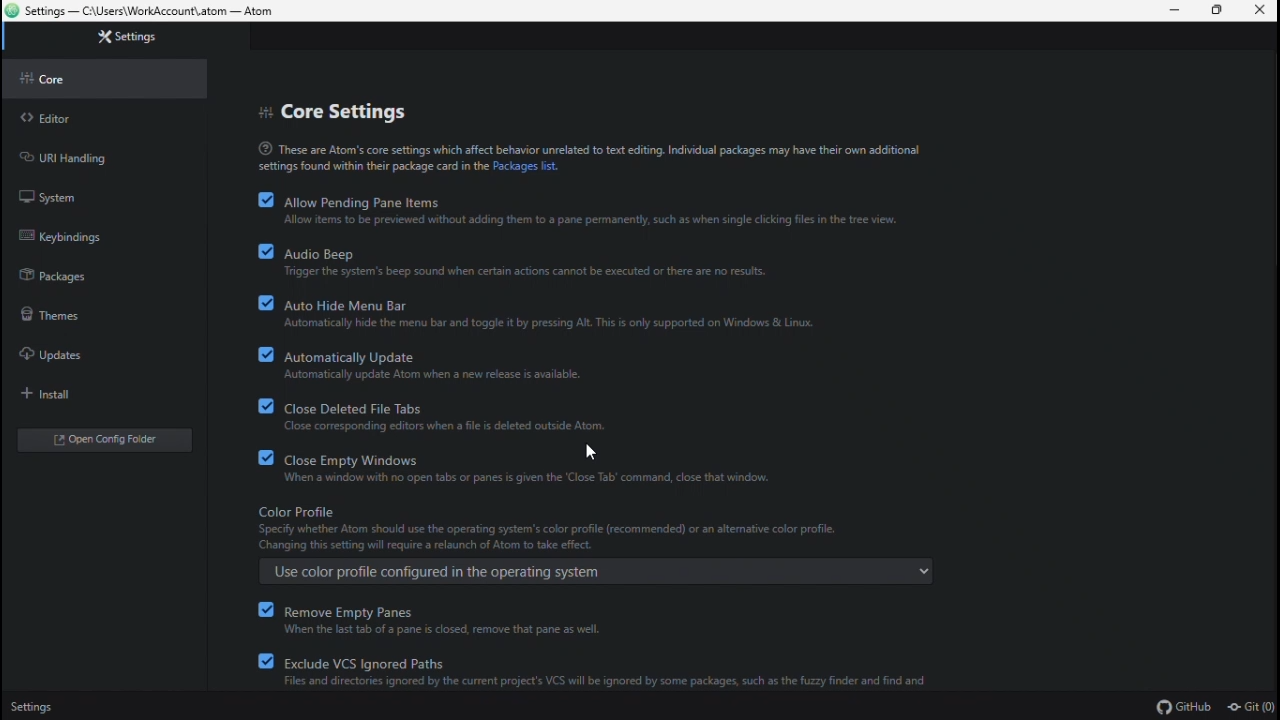 This screenshot has width=1280, height=720. What do you see at coordinates (264, 354) in the screenshot?
I see `checkbox` at bounding box center [264, 354].